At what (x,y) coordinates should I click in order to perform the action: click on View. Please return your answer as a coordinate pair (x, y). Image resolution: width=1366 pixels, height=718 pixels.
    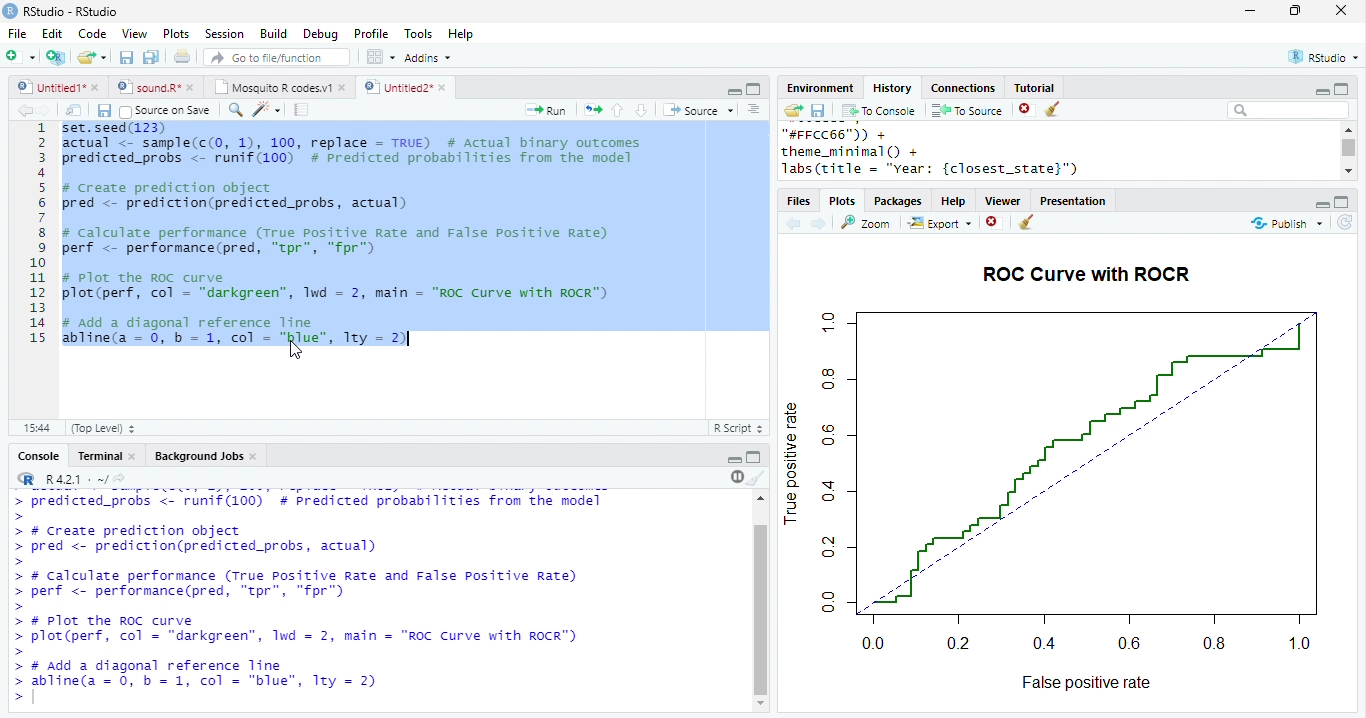
    Looking at the image, I should click on (134, 34).